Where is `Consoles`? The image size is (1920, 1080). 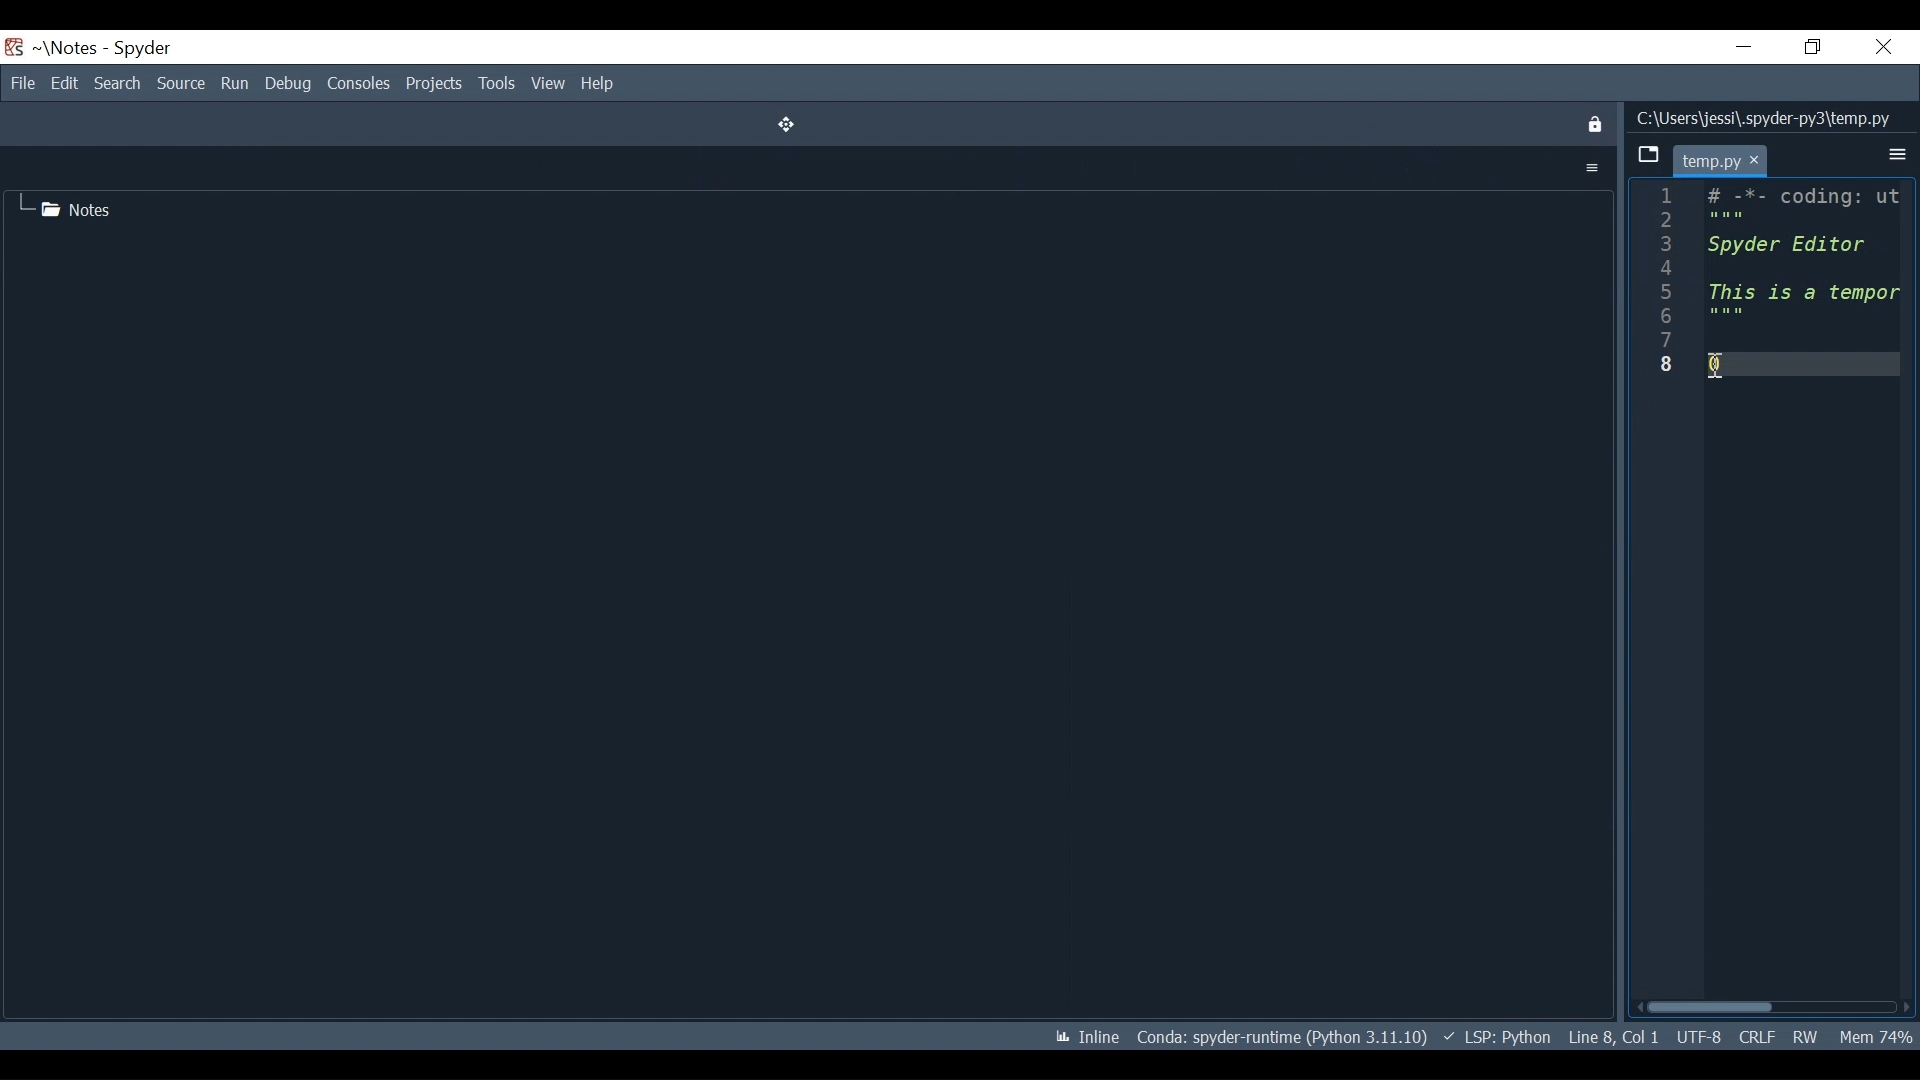
Consoles is located at coordinates (359, 84).